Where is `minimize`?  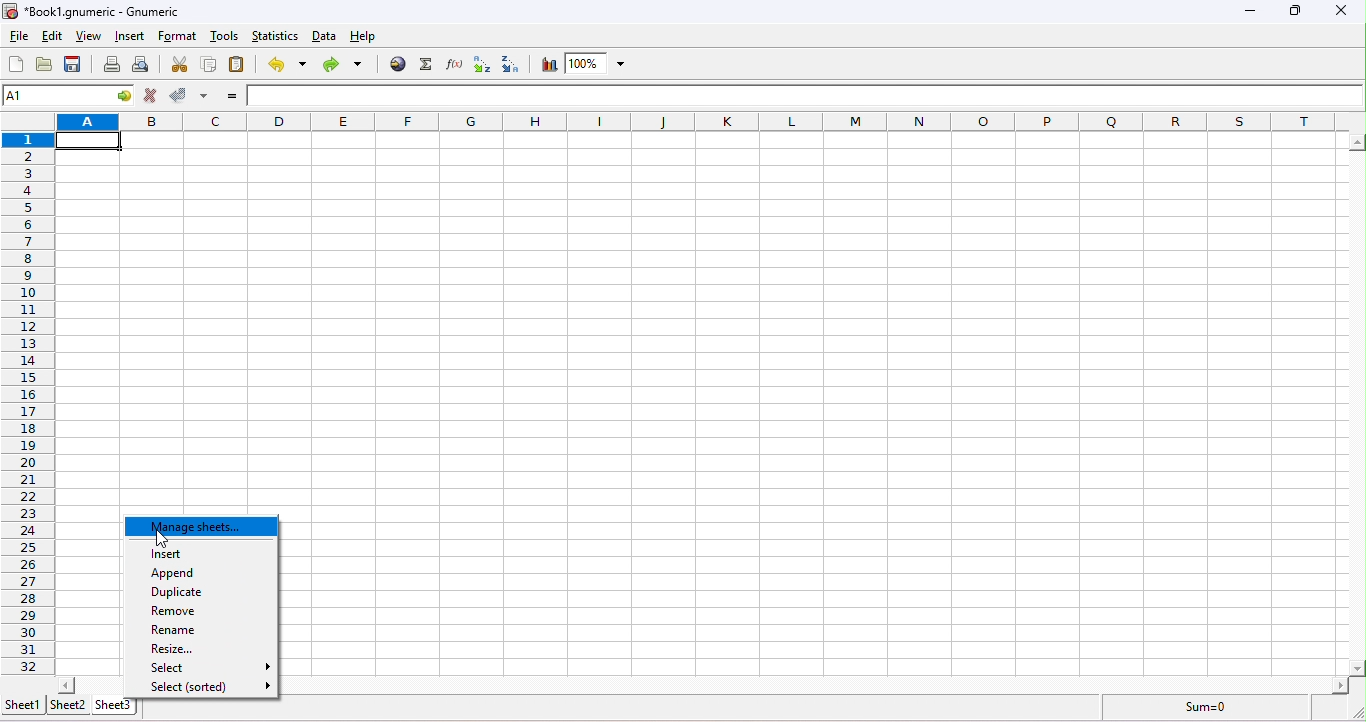
minimize is located at coordinates (1251, 11).